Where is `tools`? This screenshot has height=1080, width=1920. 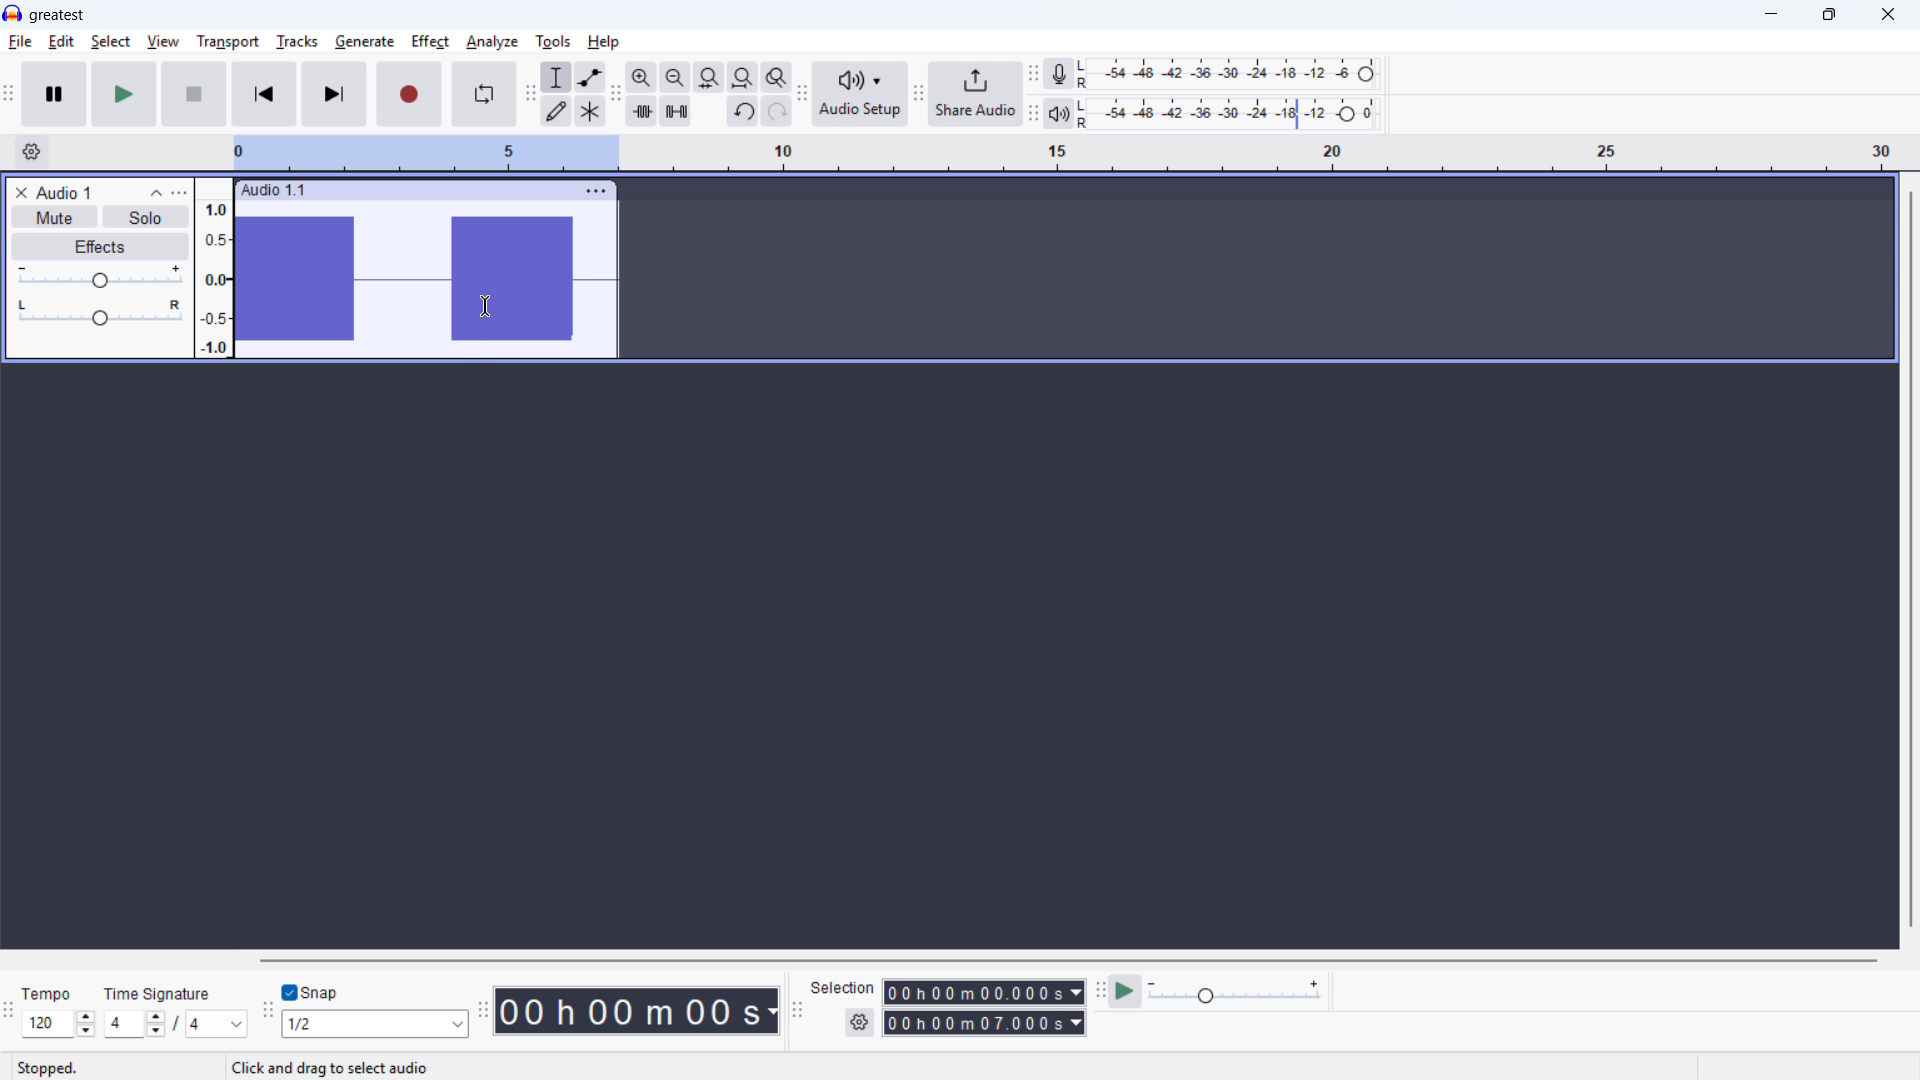
tools is located at coordinates (553, 42).